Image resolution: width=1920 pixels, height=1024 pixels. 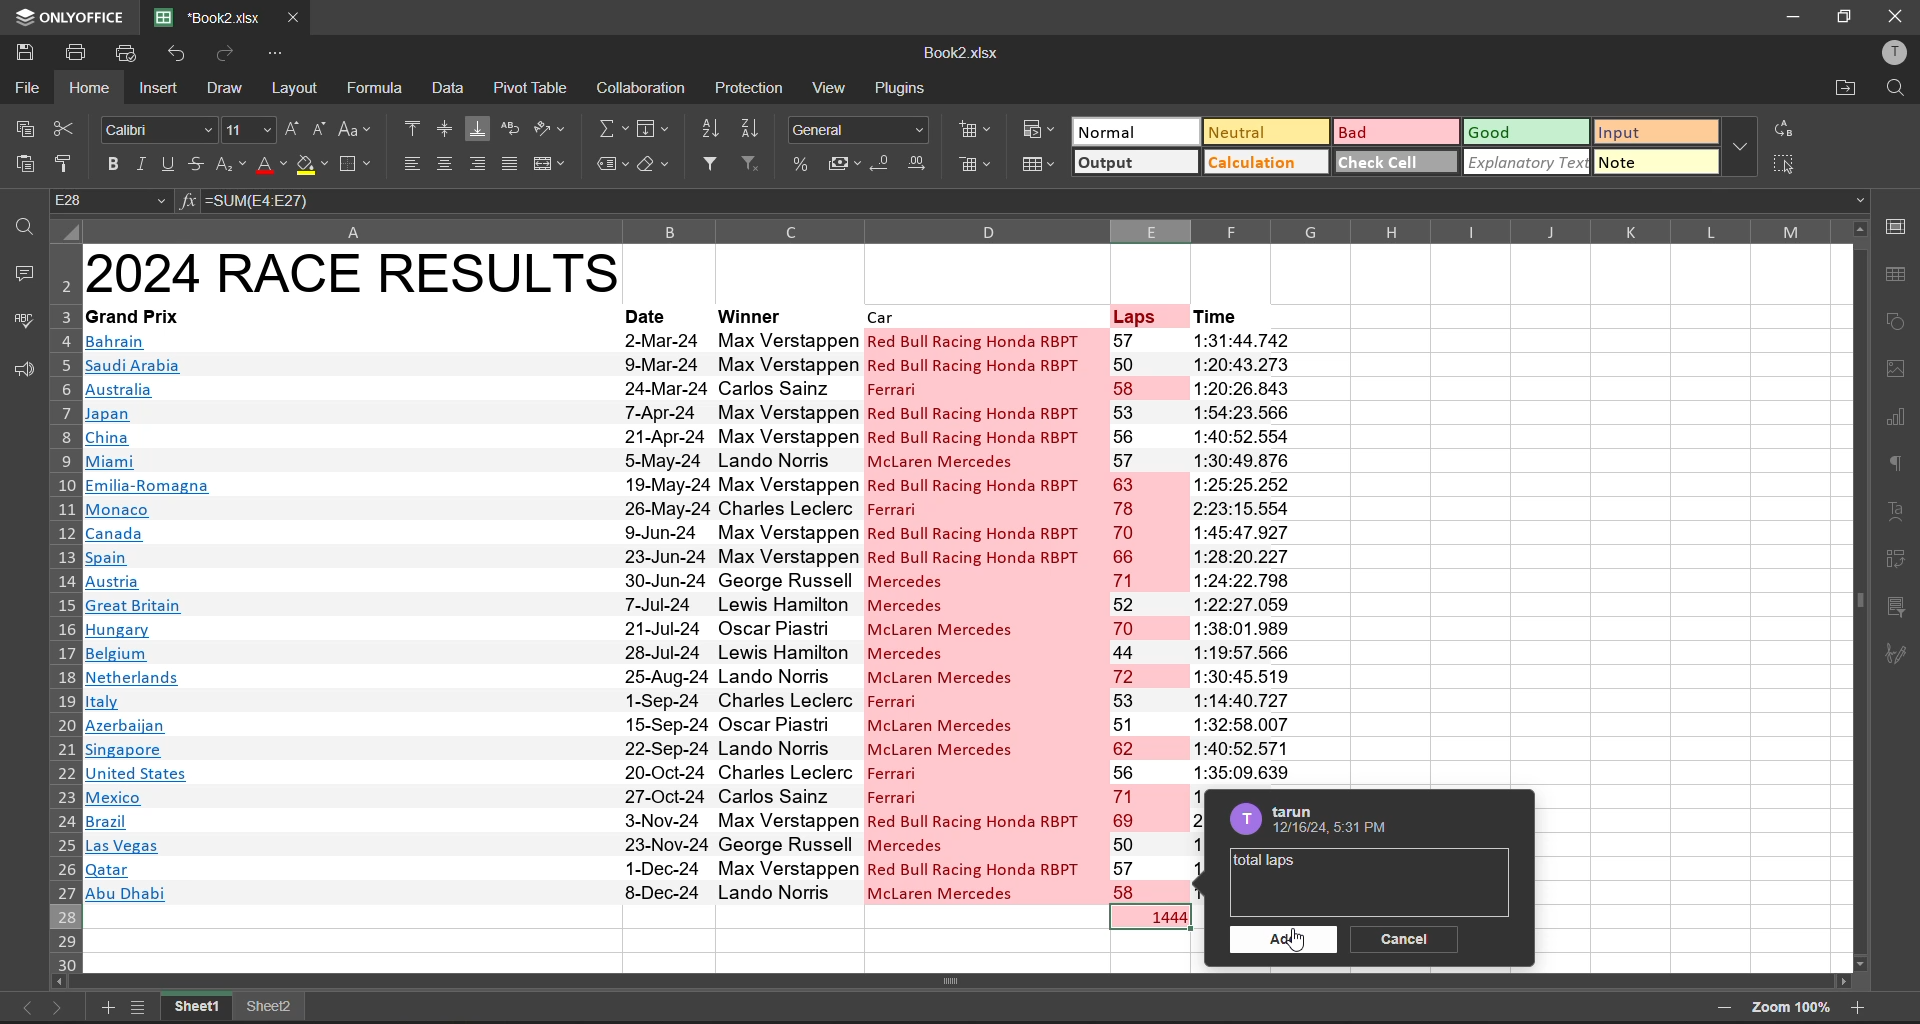 What do you see at coordinates (412, 127) in the screenshot?
I see `align top` at bounding box center [412, 127].